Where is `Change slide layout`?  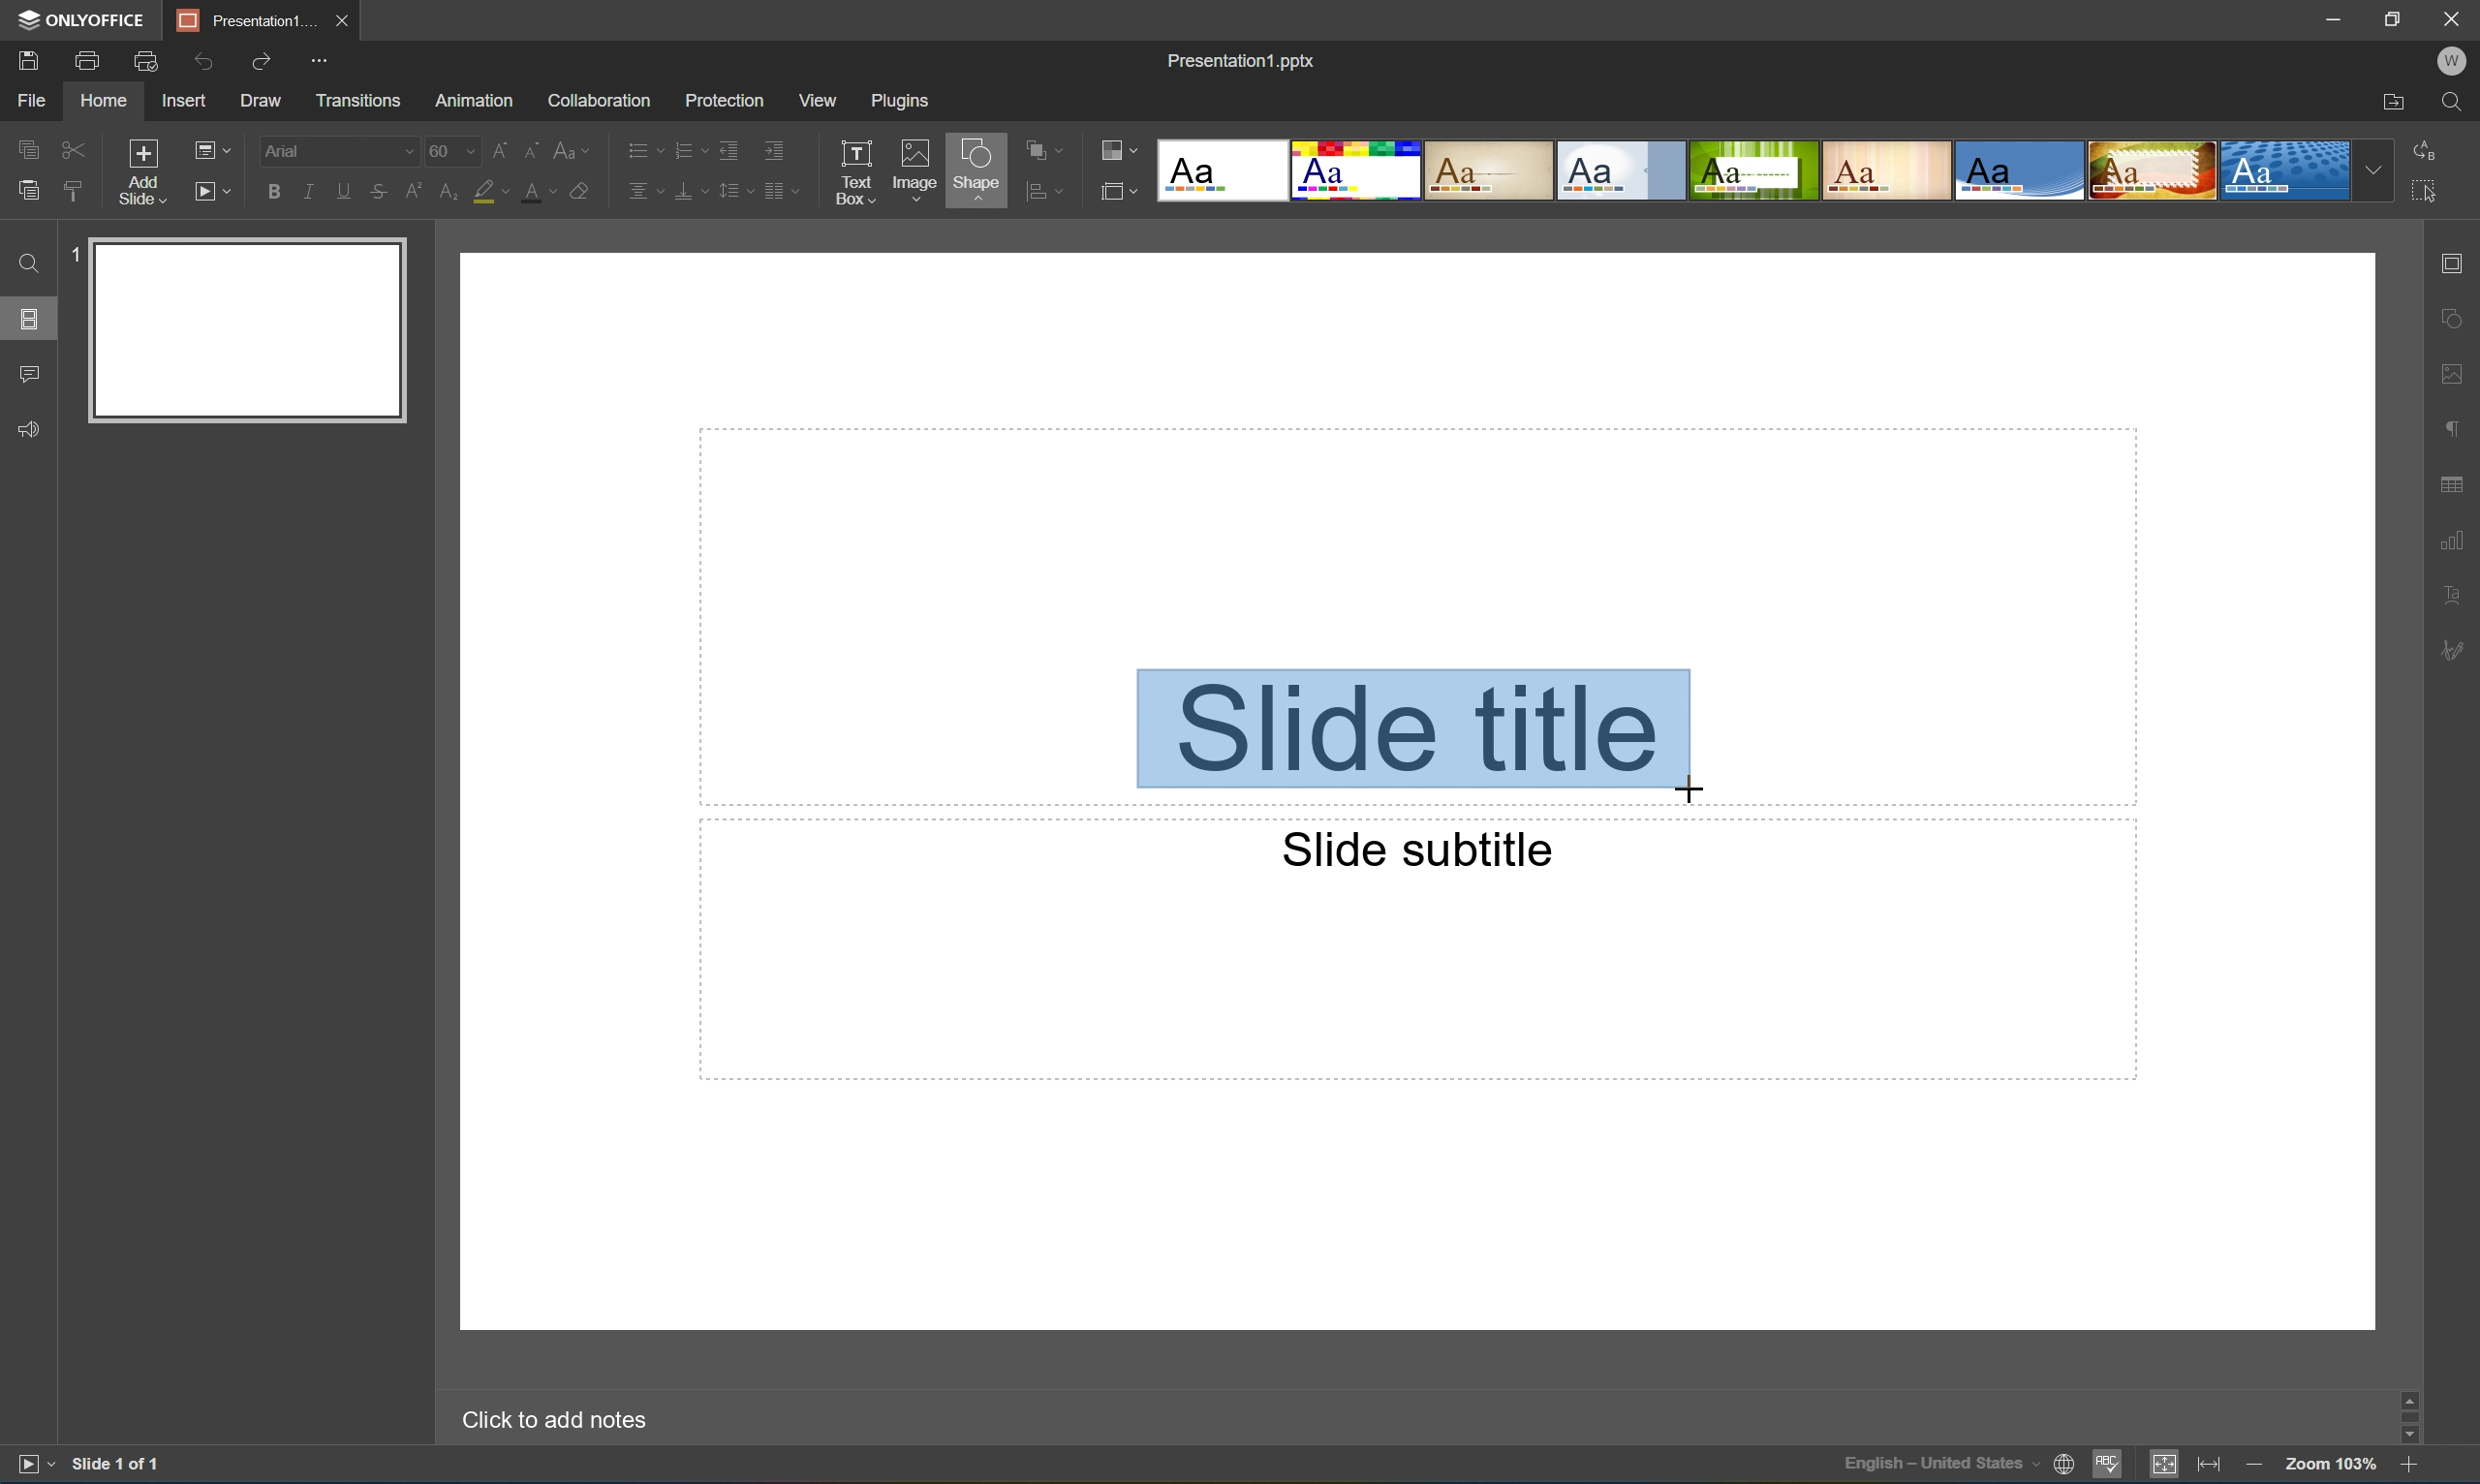
Change slide layout is located at coordinates (214, 148).